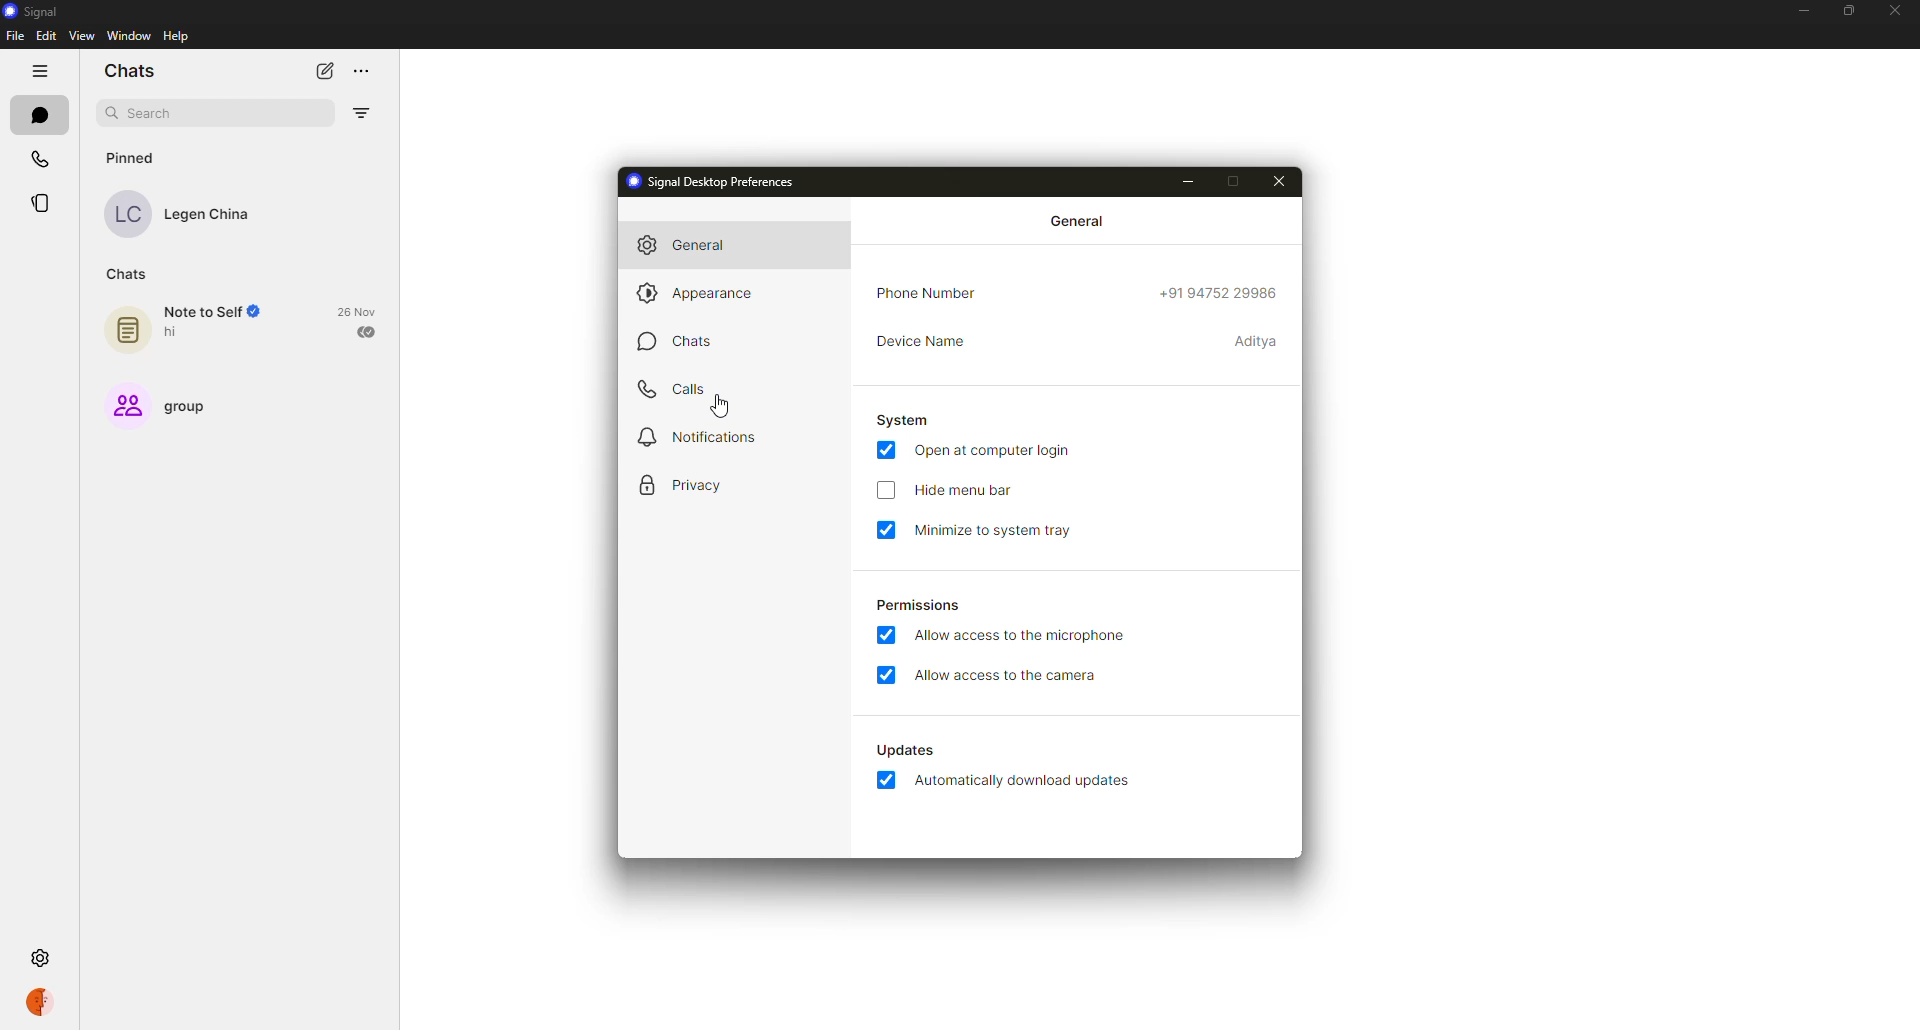 This screenshot has width=1920, height=1030. What do you see at coordinates (126, 326) in the screenshot?
I see `Note icon` at bounding box center [126, 326].